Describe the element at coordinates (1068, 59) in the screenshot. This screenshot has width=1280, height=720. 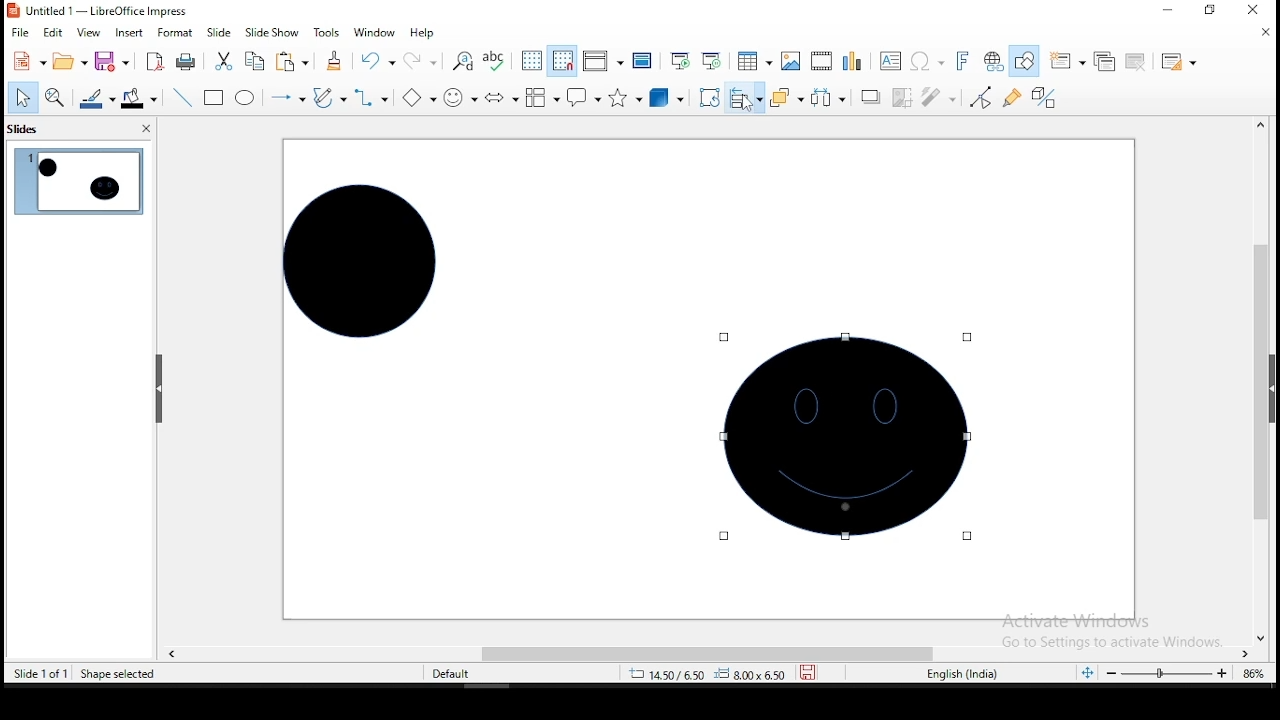
I see `new  slide` at that location.